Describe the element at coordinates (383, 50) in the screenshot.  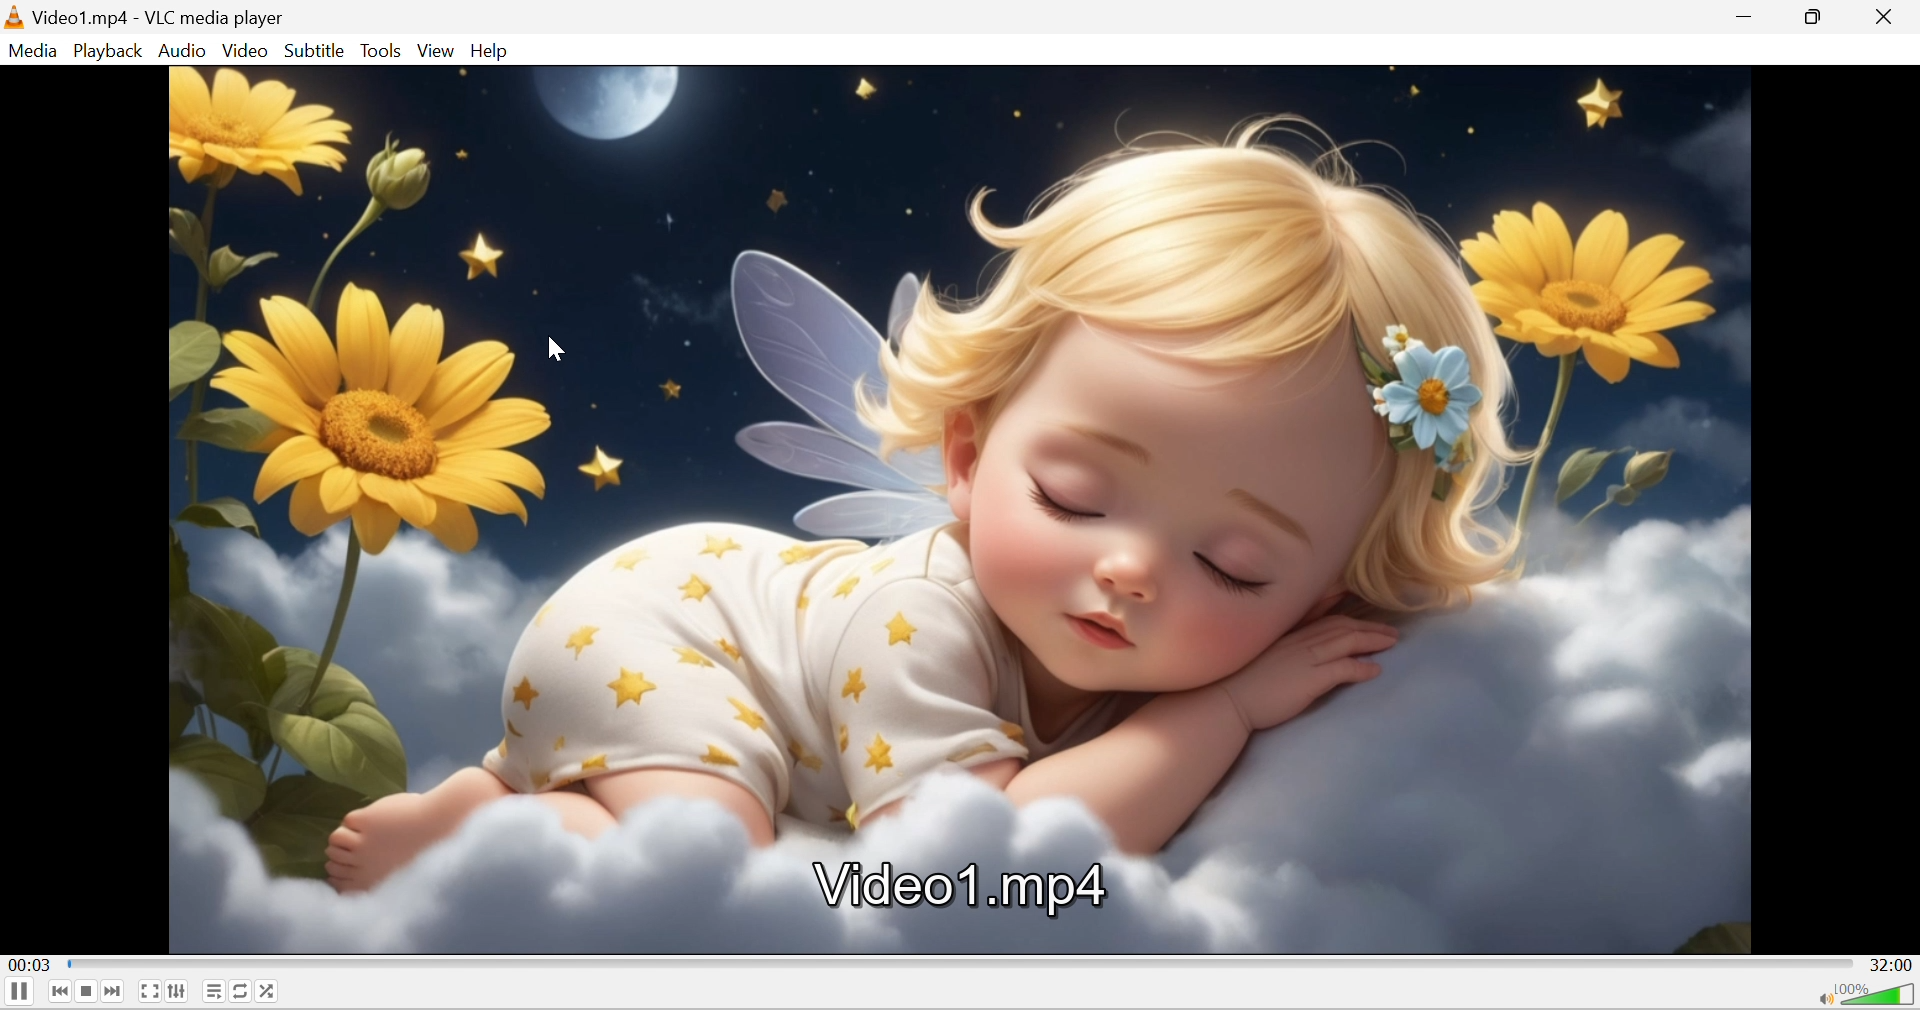
I see `Tools` at that location.